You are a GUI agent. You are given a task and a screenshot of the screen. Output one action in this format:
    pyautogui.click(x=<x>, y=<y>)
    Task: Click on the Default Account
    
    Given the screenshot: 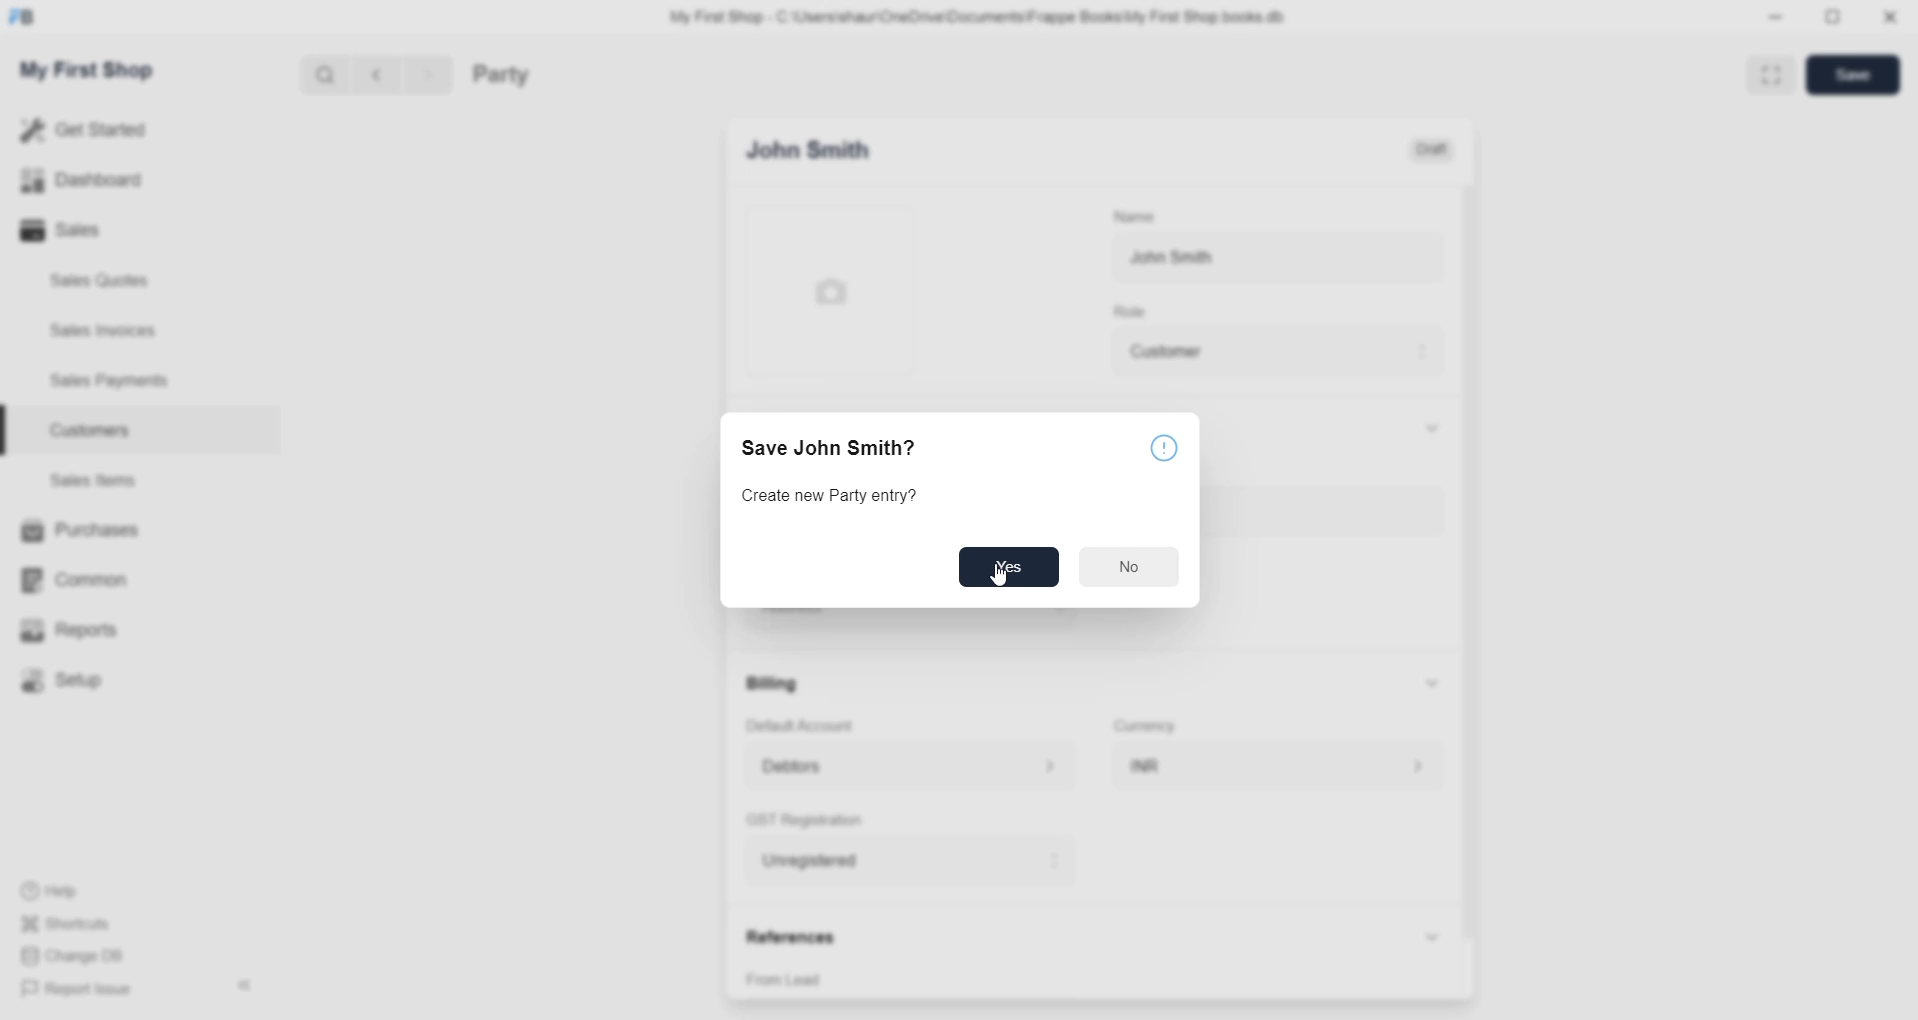 What is the action you would take?
    pyautogui.click(x=816, y=723)
    